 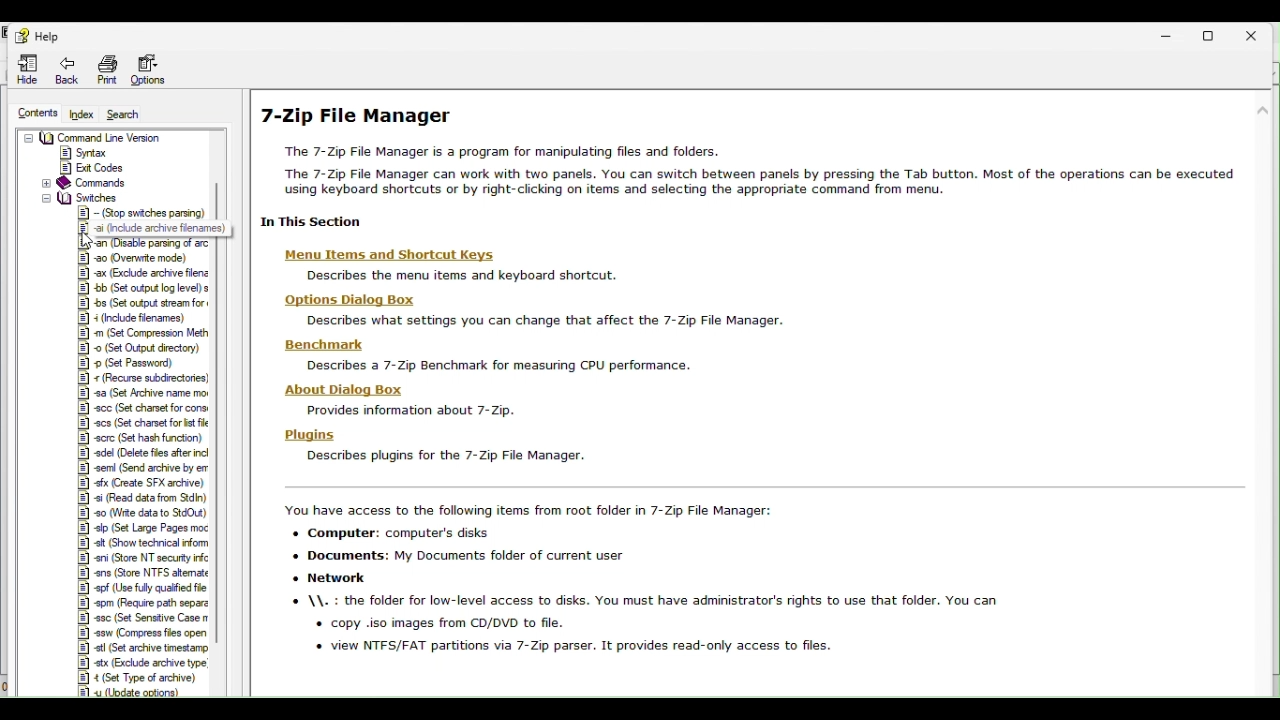 I want to click on Close, so click(x=1261, y=33).